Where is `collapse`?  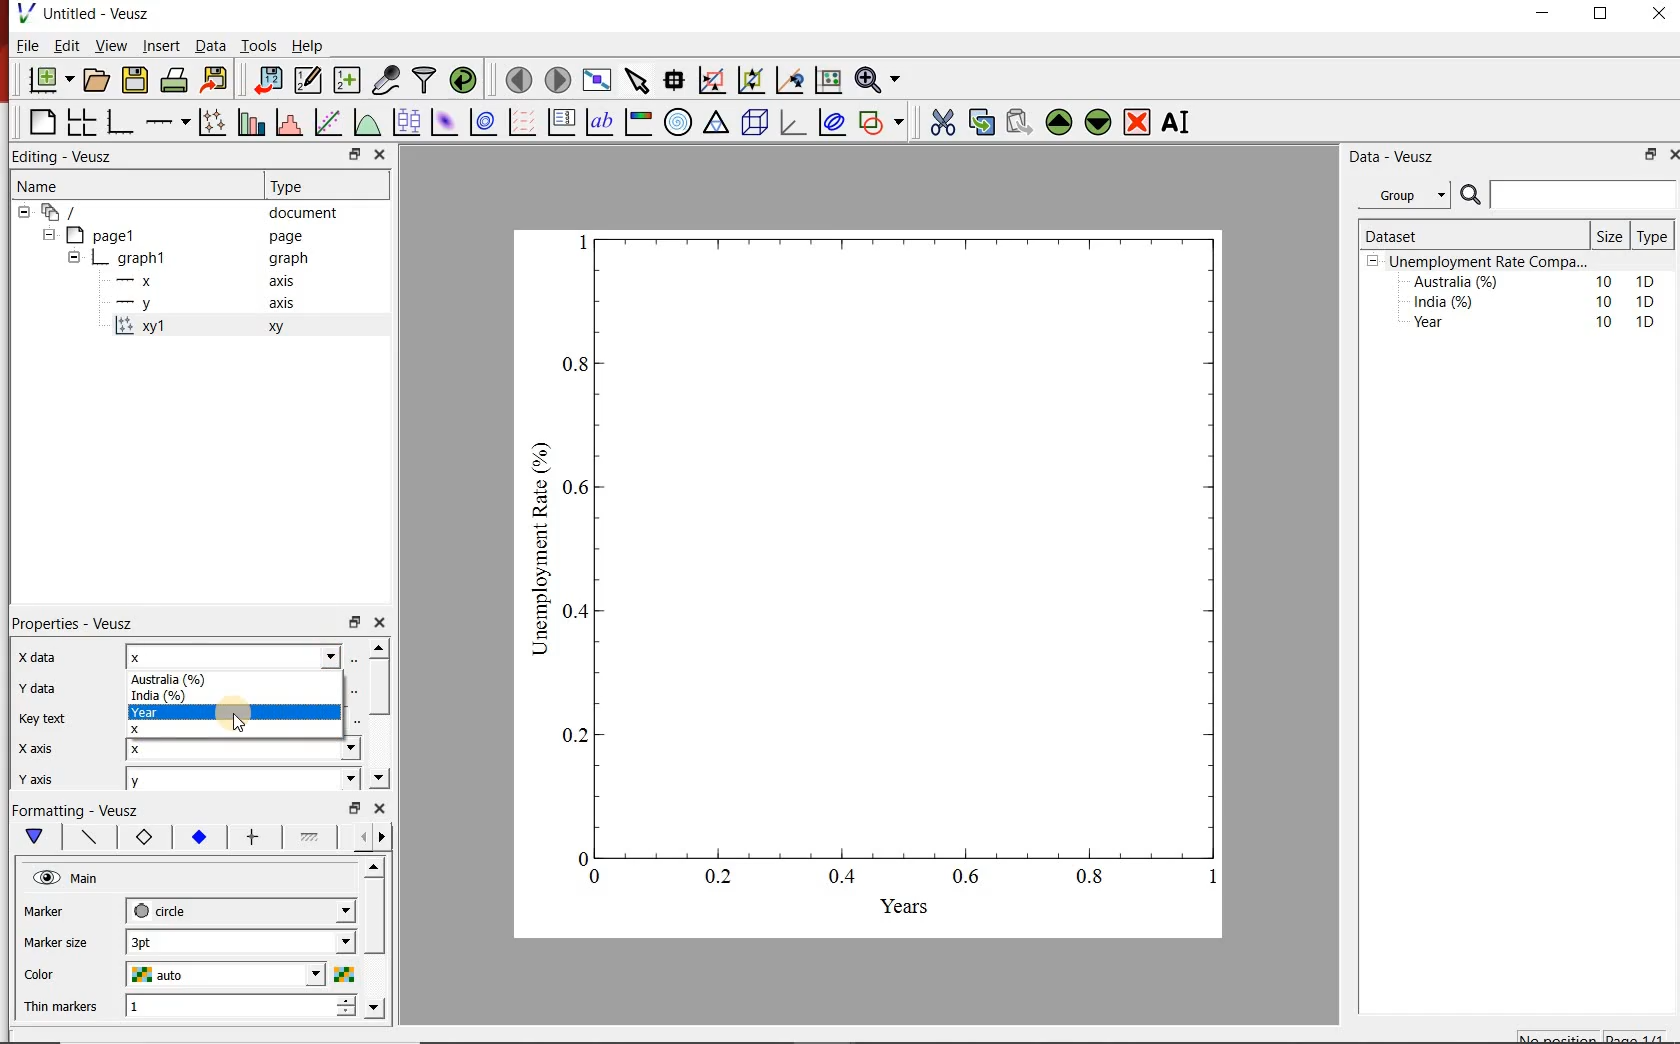 collapse is located at coordinates (73, 260).